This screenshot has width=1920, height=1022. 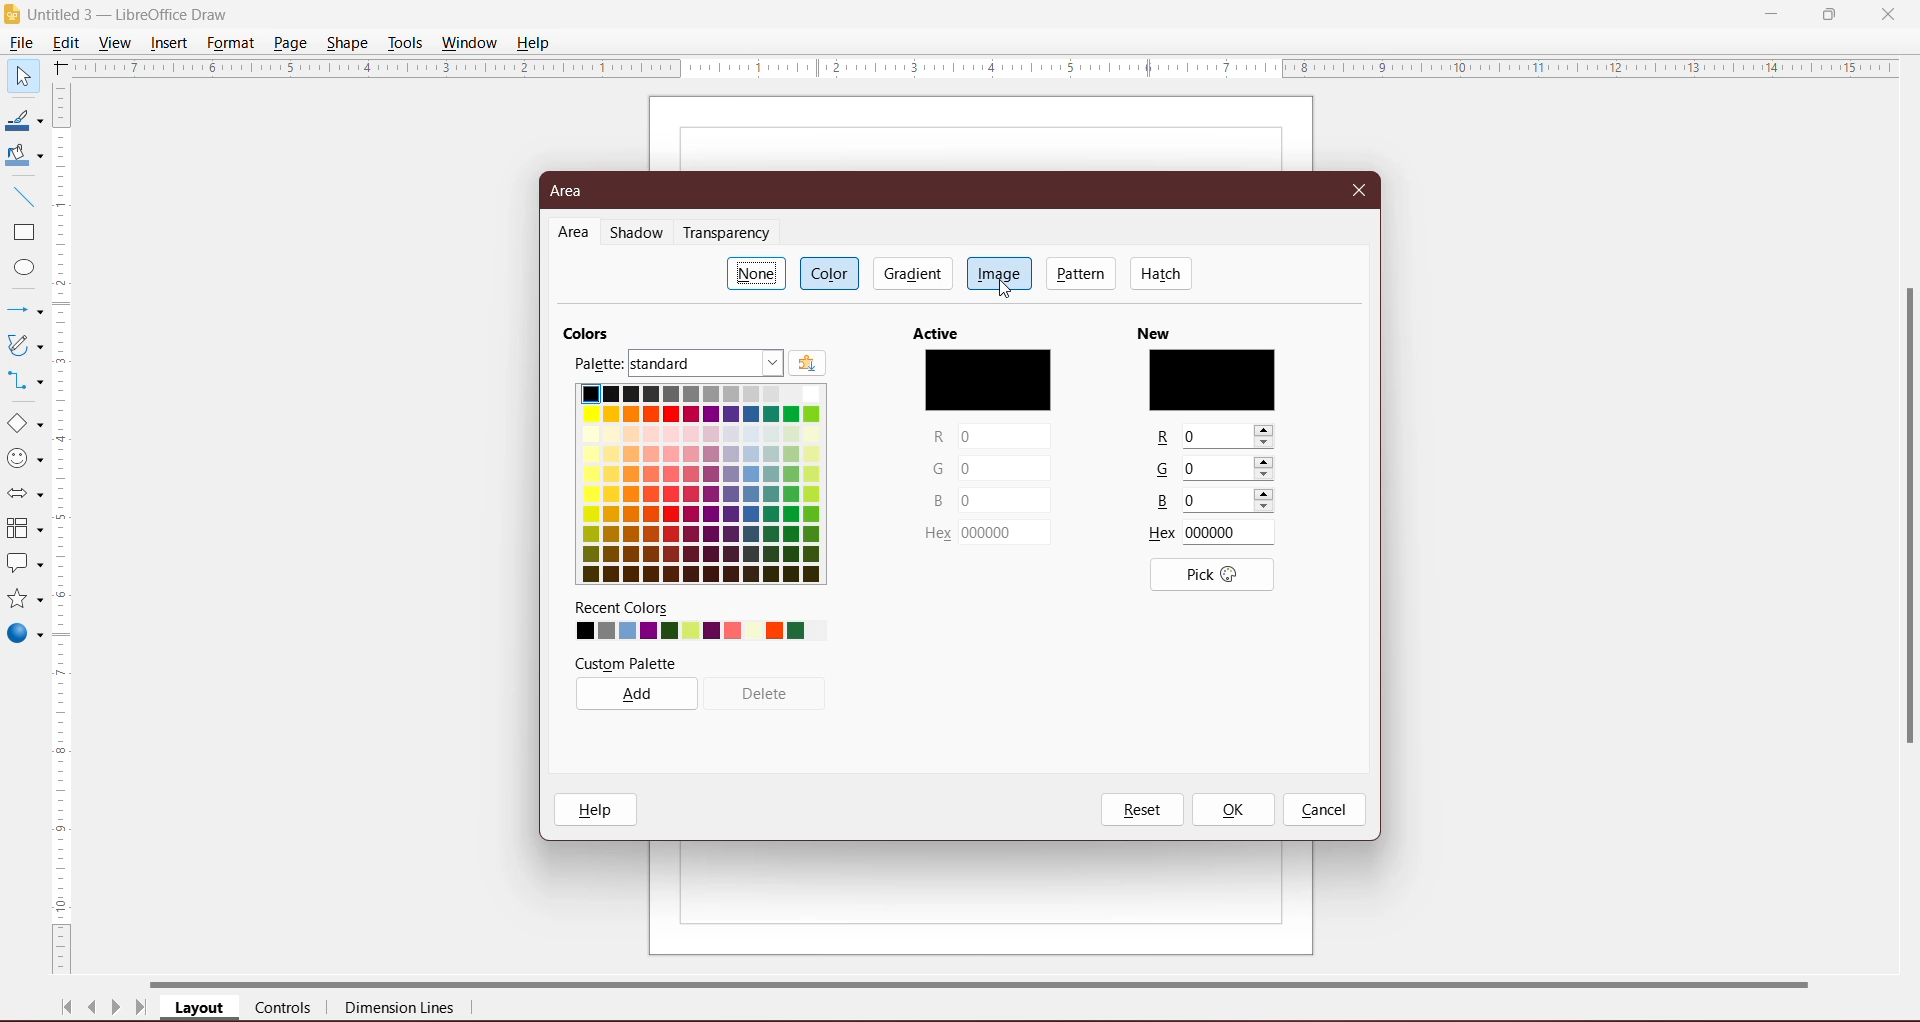 What do you see at coordinates (24, 424) in the screenshot?
I see `Basic Shapes` at bounding box center [24, 424].